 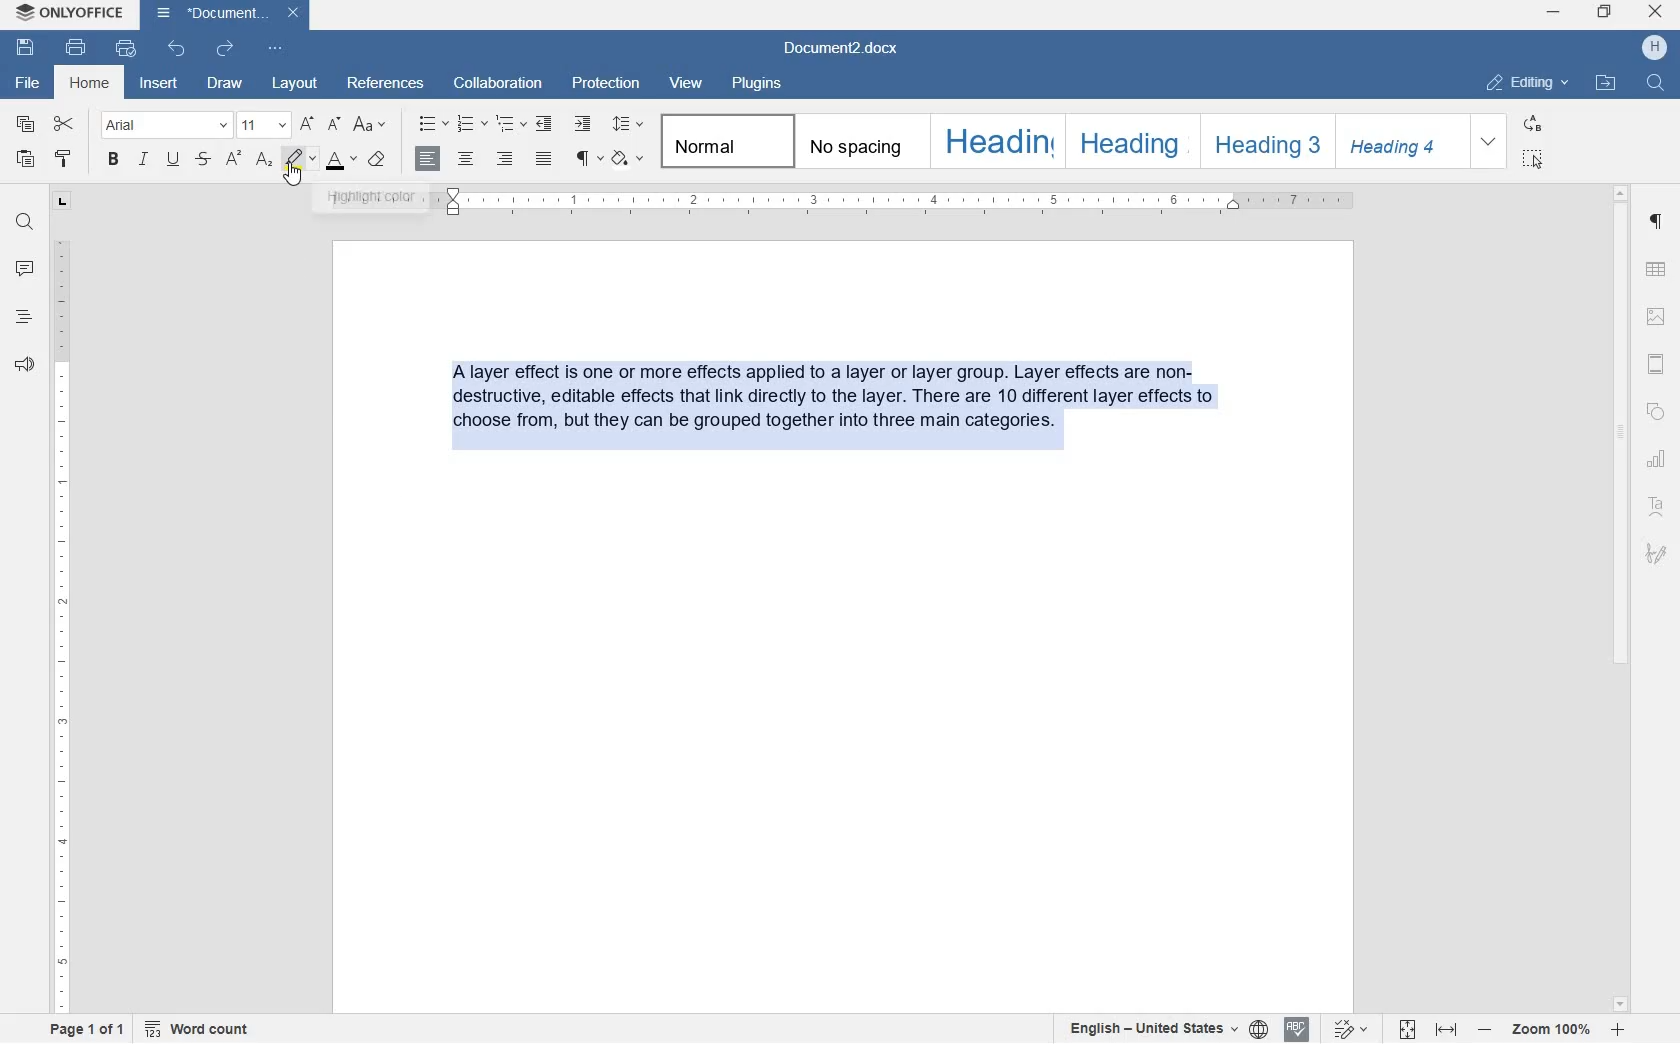 What do you see at coordinates (115, 160) in the screenshot?
I see `BOLD` at bounding box center [115, 160].